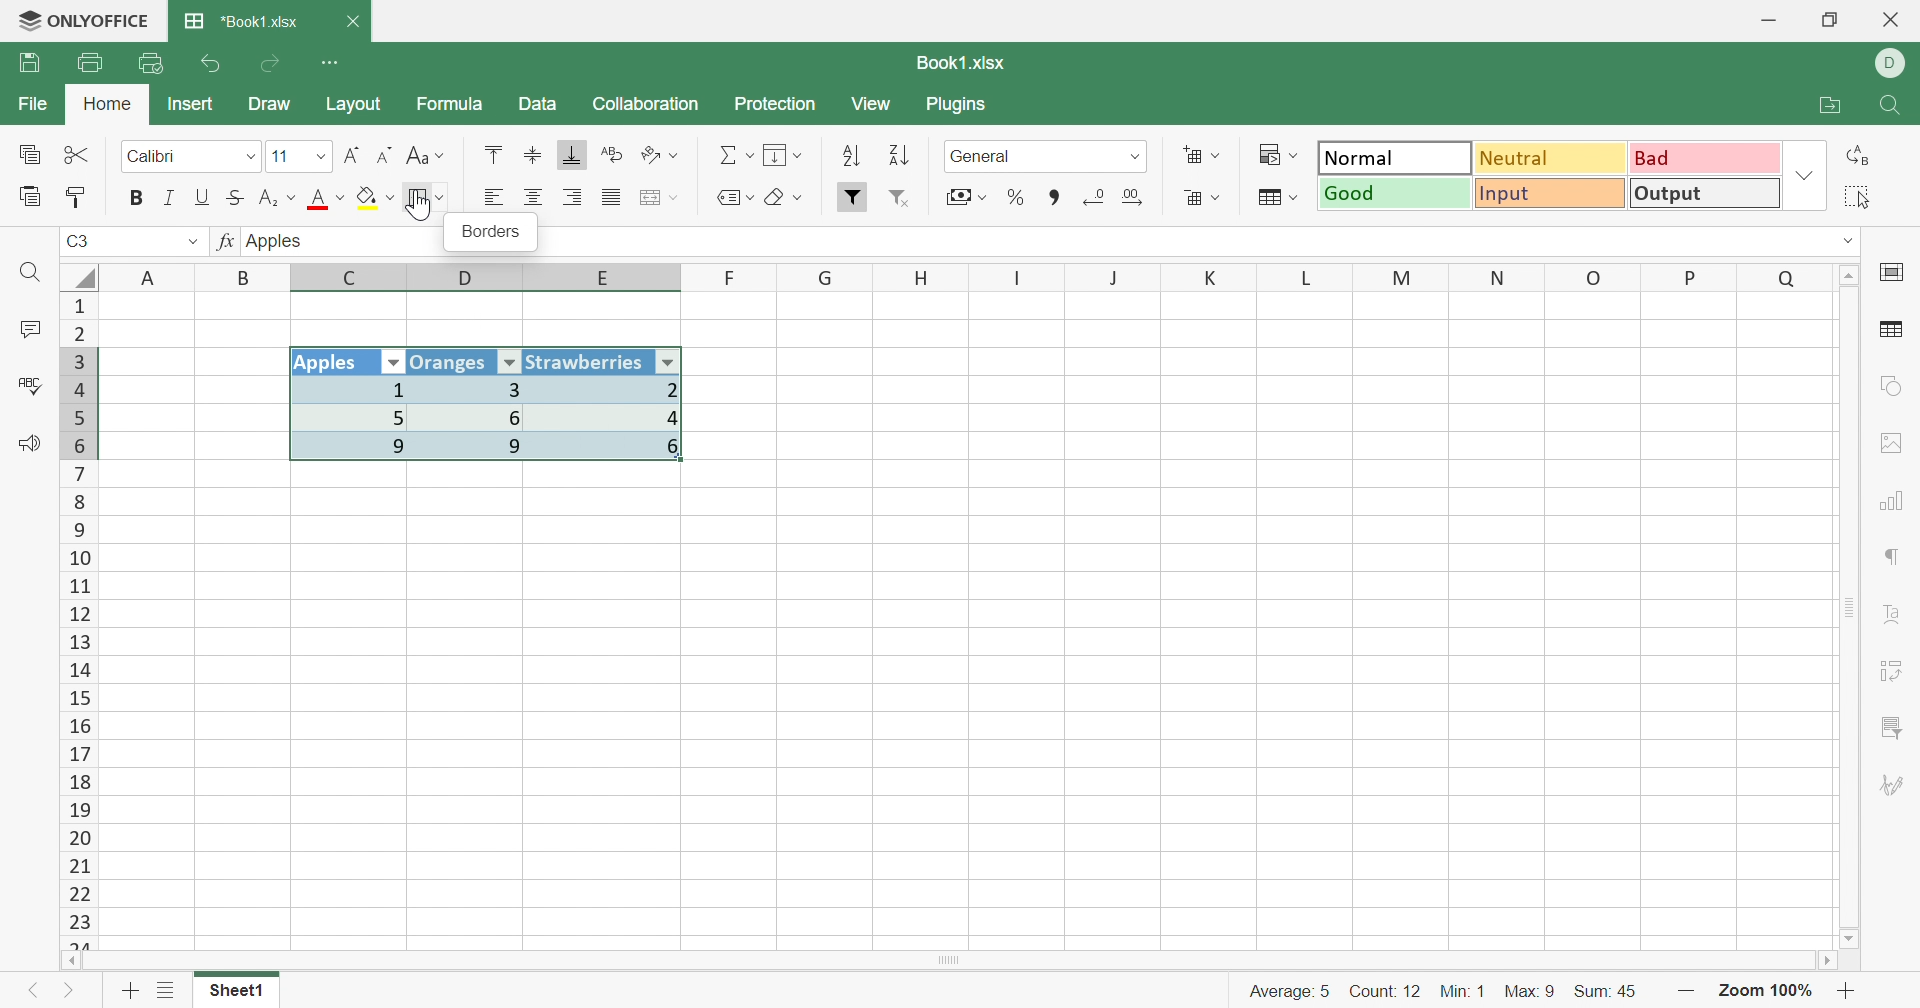  I want to click on Find, so click(1894, 107).